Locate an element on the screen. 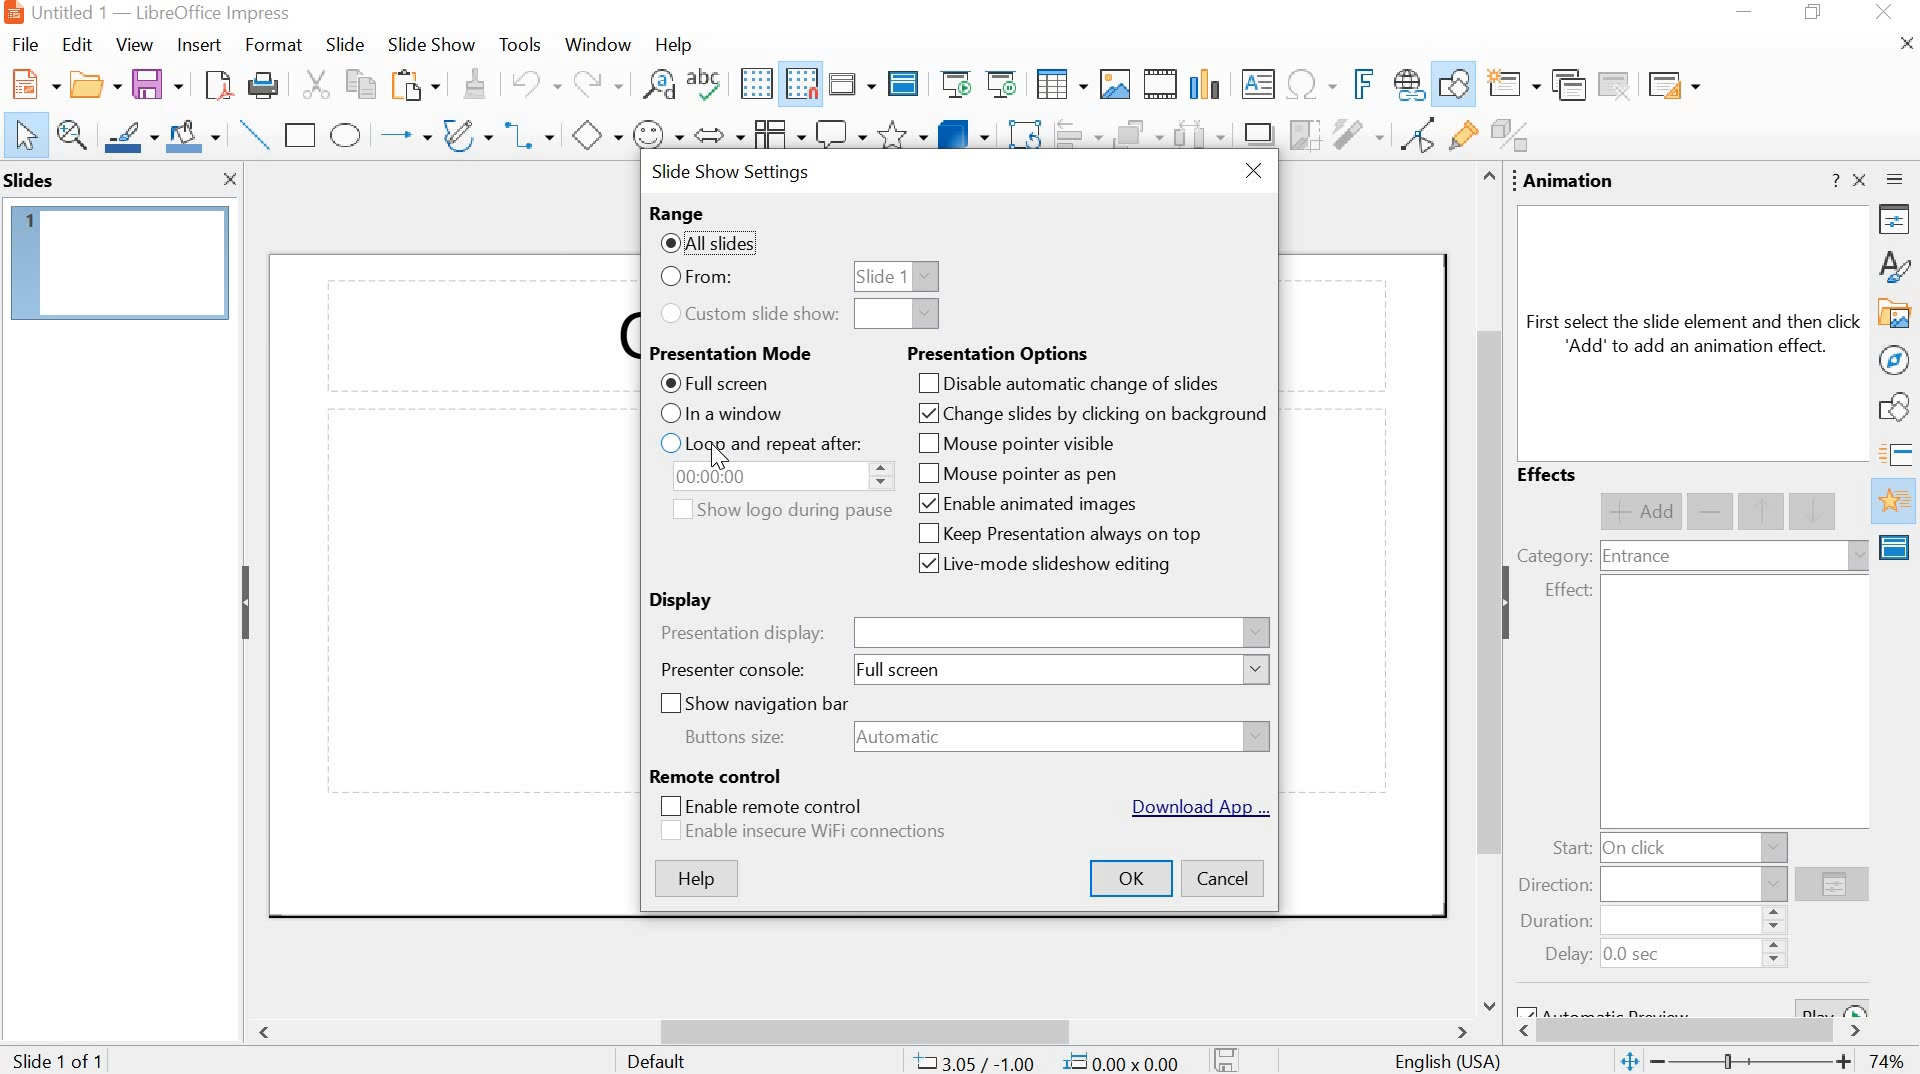 Image resolution: width=1920 pixels, height=1074 pixels. entrance is located at coordinates (1636, 558).